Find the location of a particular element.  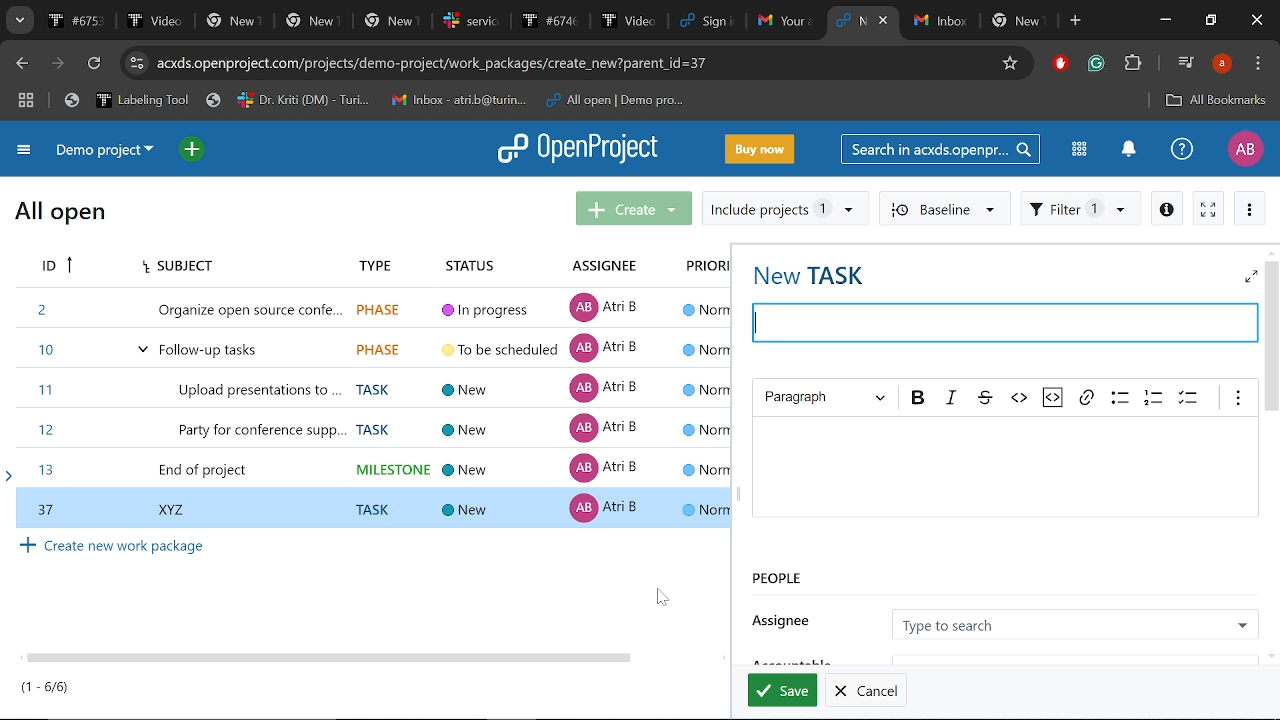

assignee is located at coordinates (787, 617).